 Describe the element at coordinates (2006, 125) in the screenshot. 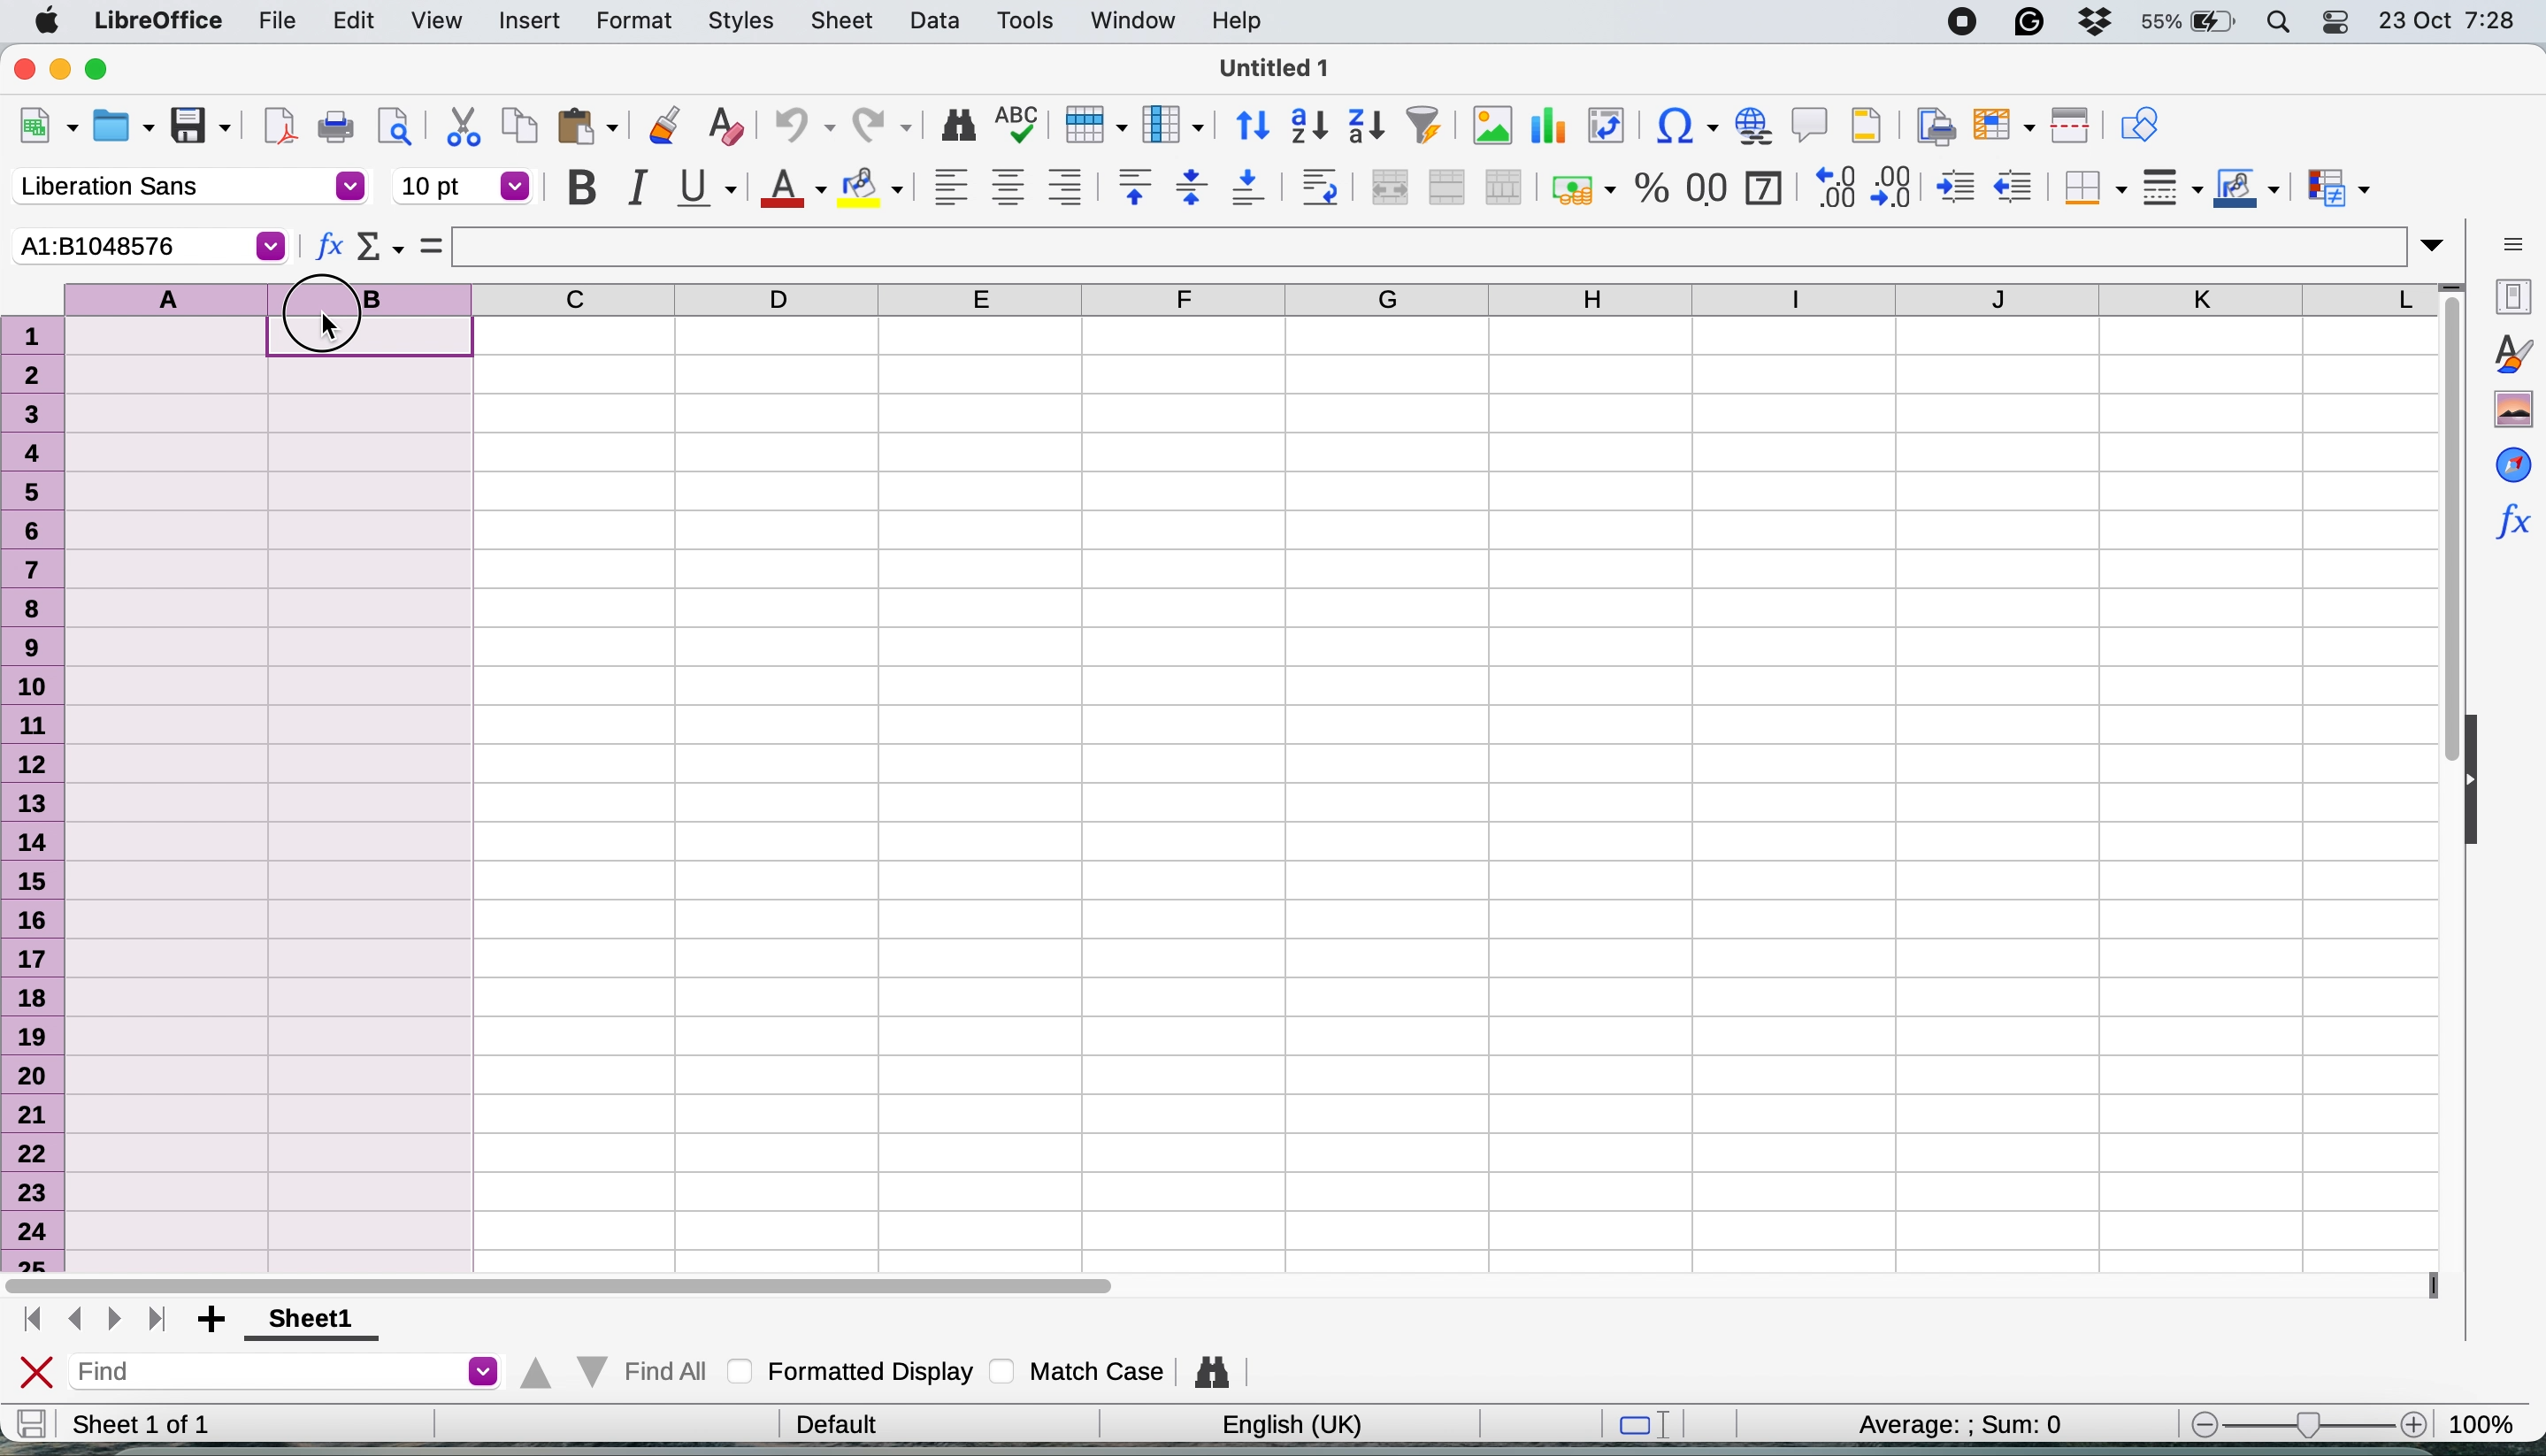

I see `freeze rows and columnbs` at that location.